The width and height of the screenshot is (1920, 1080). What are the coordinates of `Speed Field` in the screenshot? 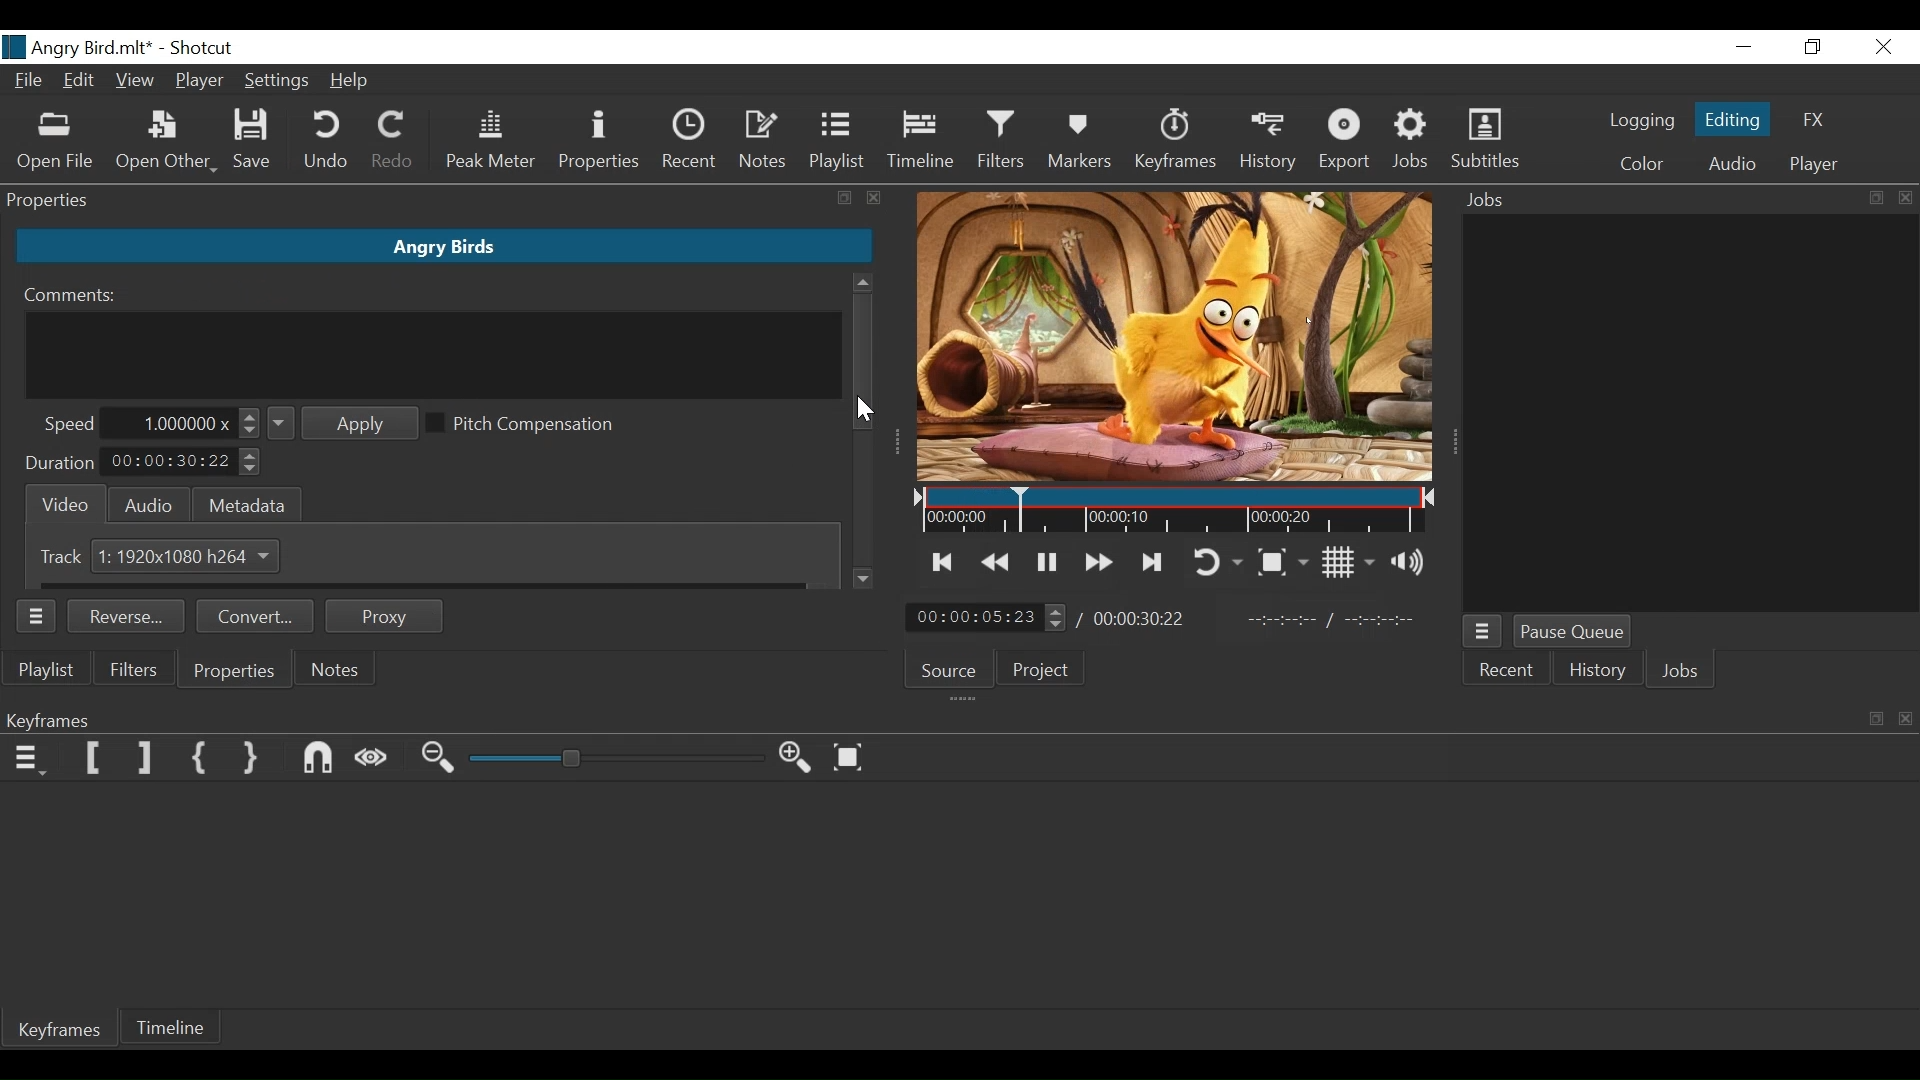 It's located at (183, 423).